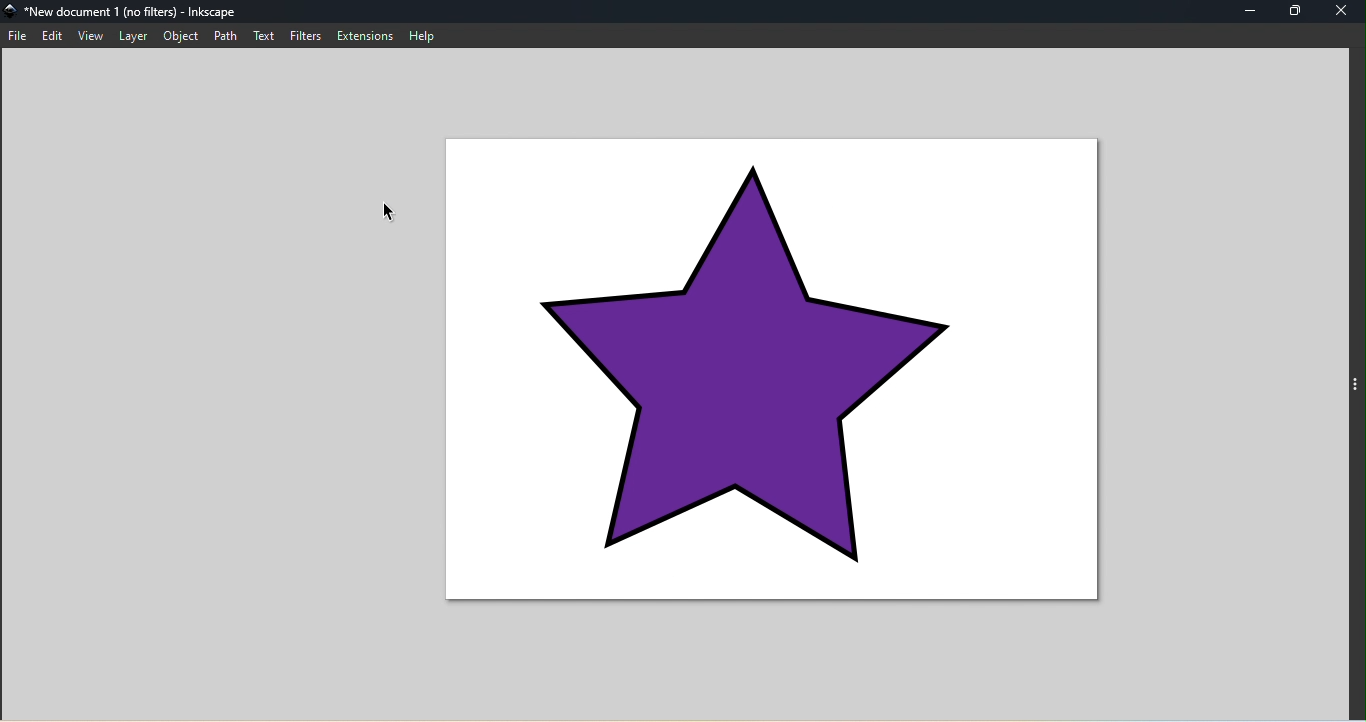  Describe the element at coordinates (132, 34) in the screenshot. I see `Layer` at that location.